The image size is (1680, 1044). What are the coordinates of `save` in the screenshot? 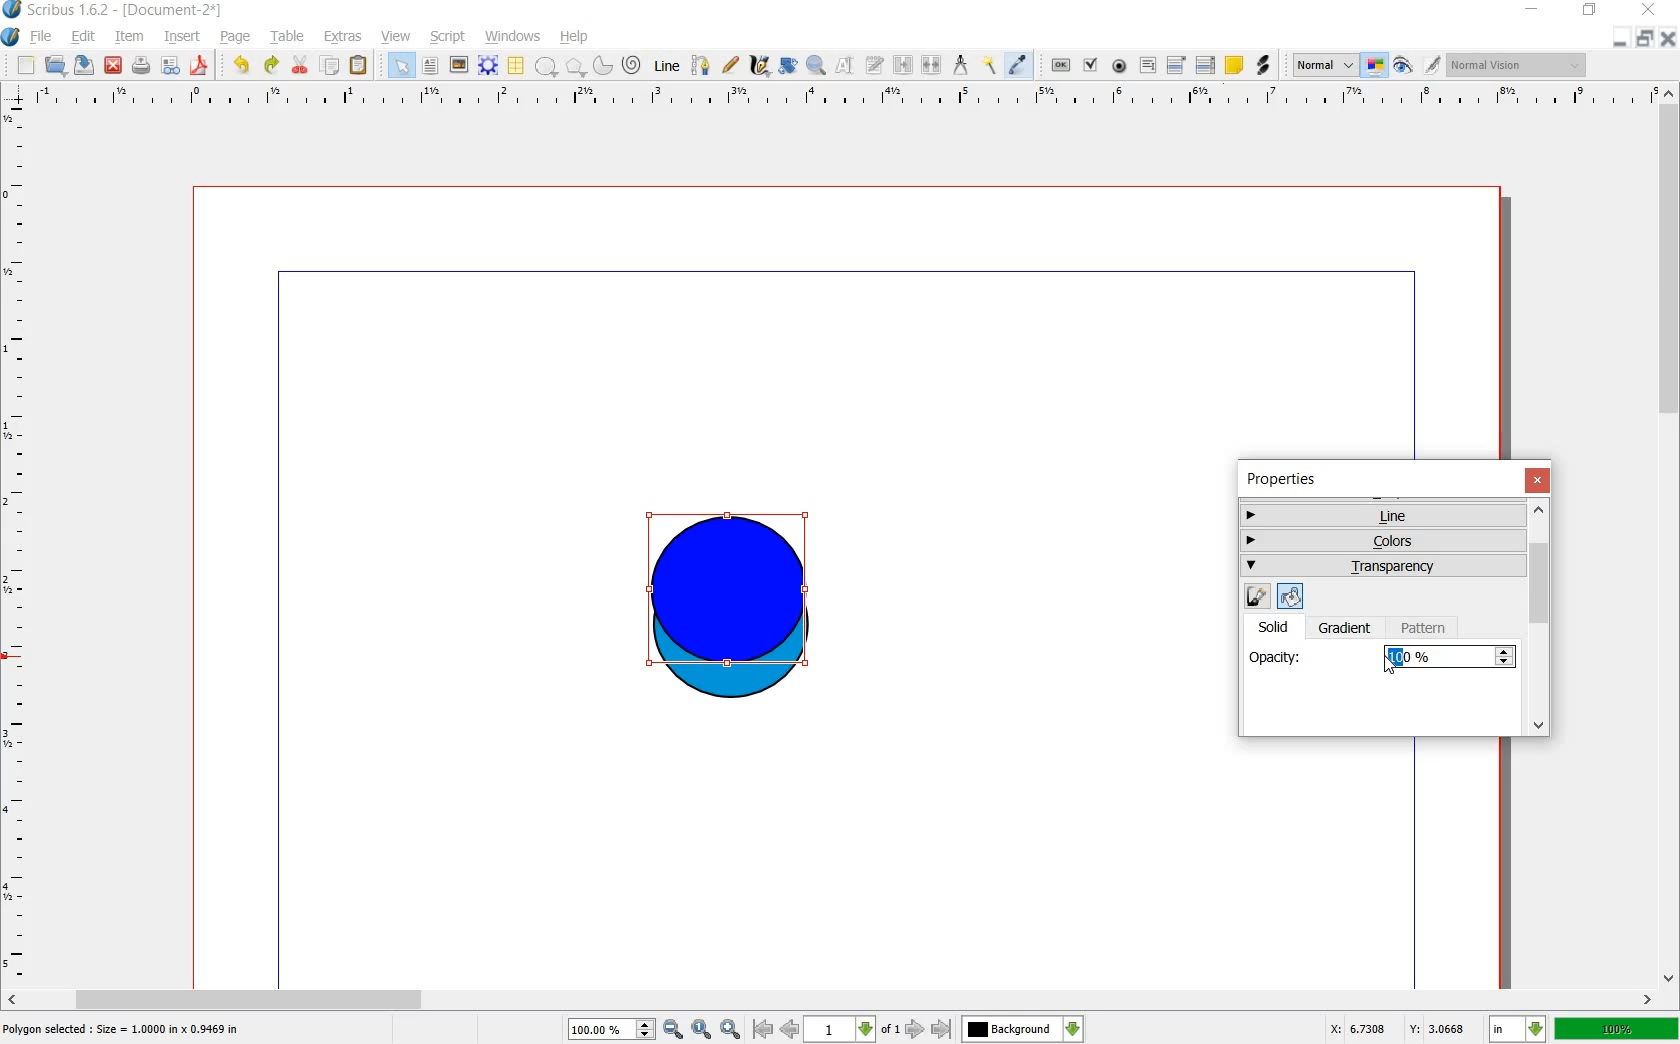 It's located at (84, 65).